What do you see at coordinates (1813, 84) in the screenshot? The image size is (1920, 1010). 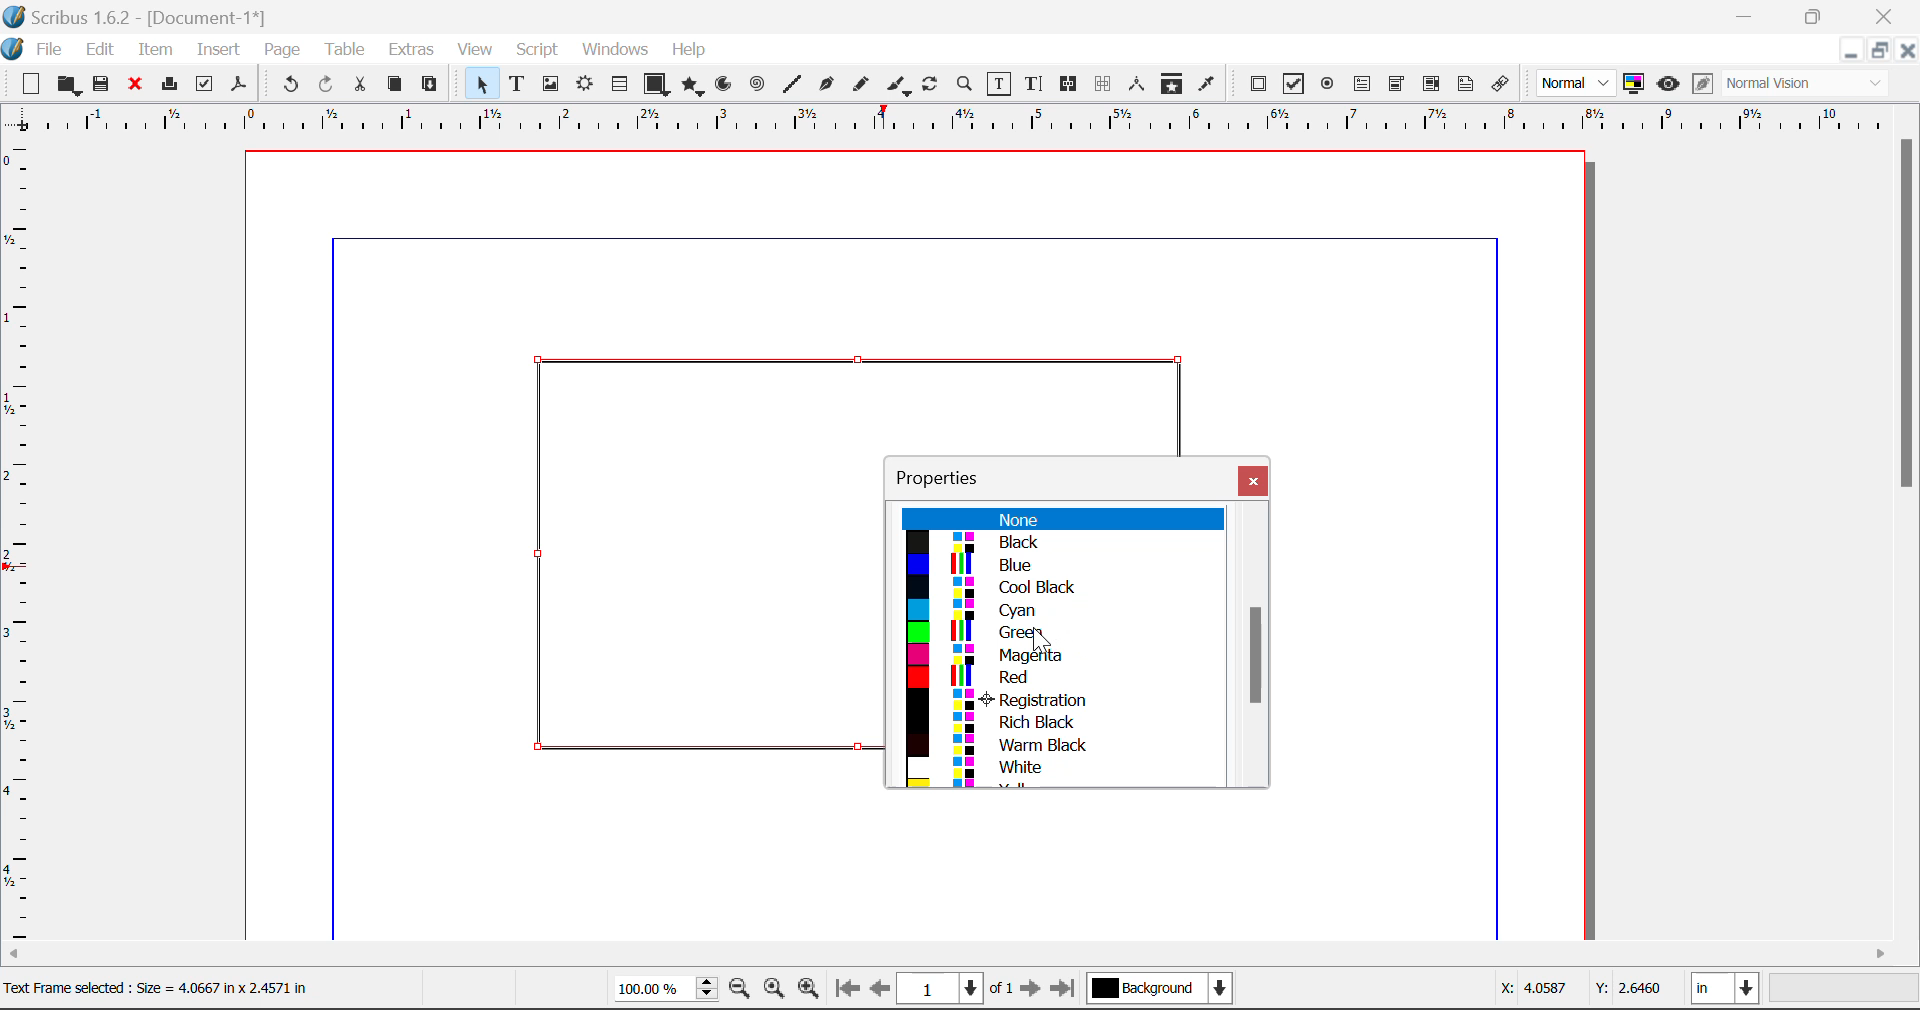 I see `Display Visual Appearance` at bounding box center [1813, 84].